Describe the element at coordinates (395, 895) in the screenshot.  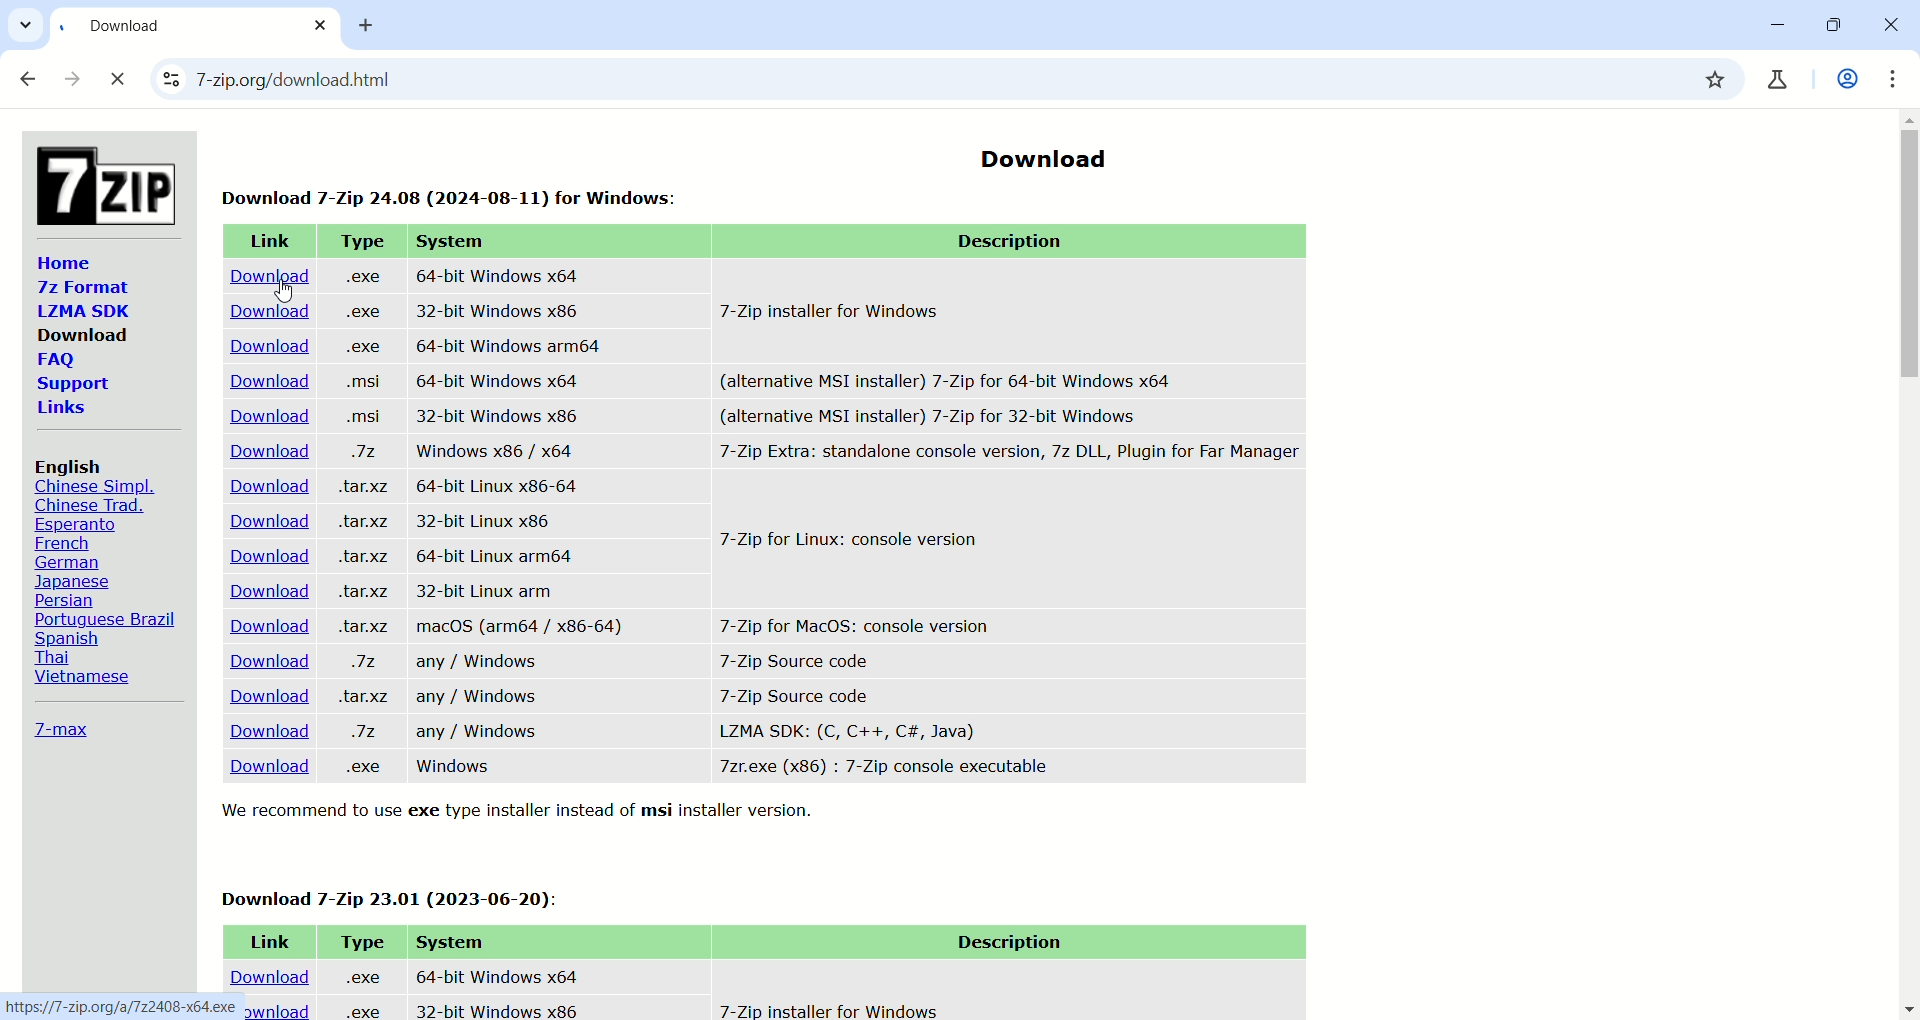
I see `Download 7-Zip 23.01 (2023-06-20):` at that location.